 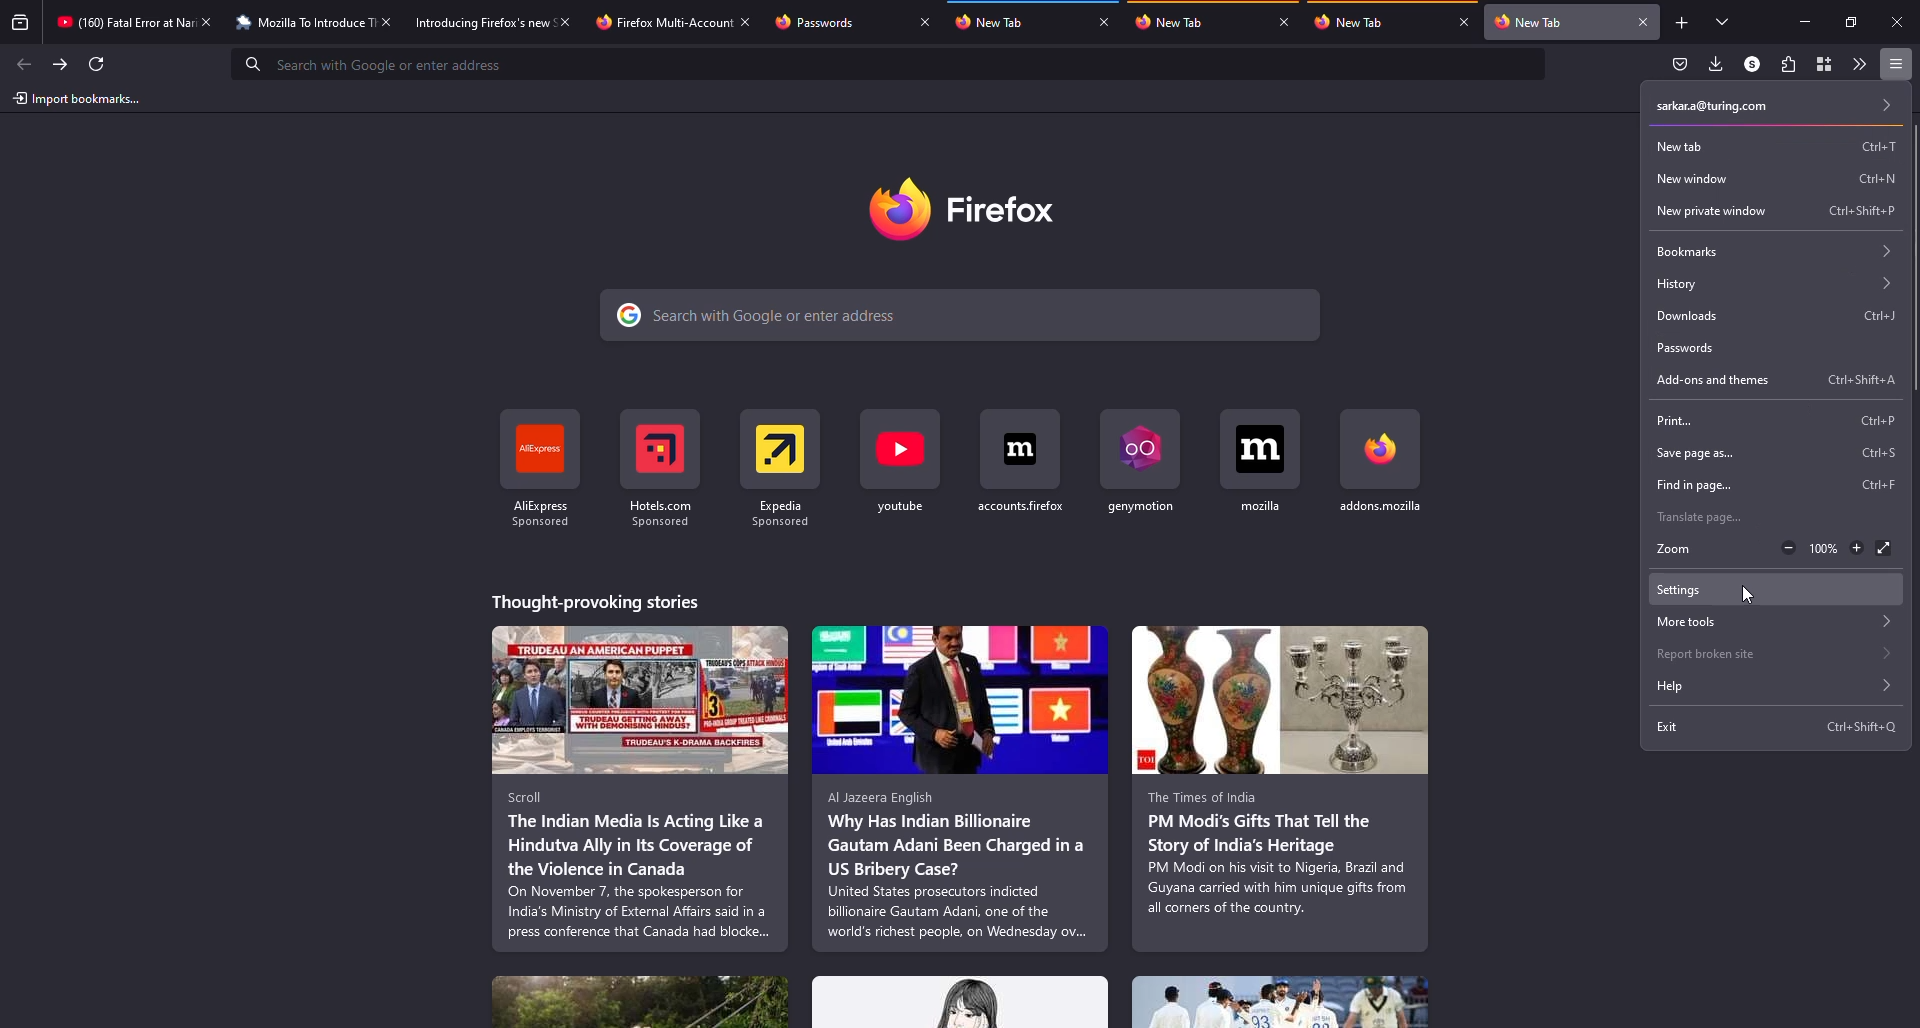 I want to click on search, so click(x=386, y=64).